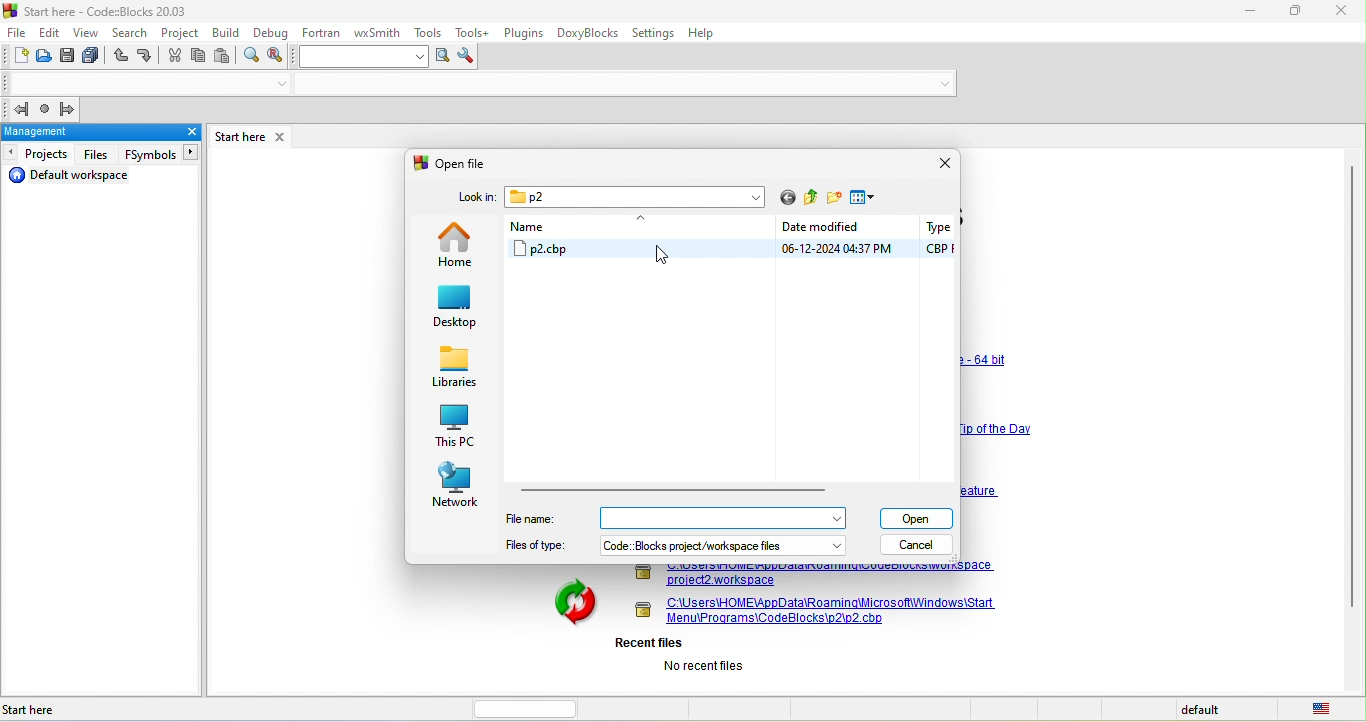 The width and height of the screenshot is (1366, 722). Describe the element at coordinates (654, 32) in the screenshot. I see `settings` at that location.